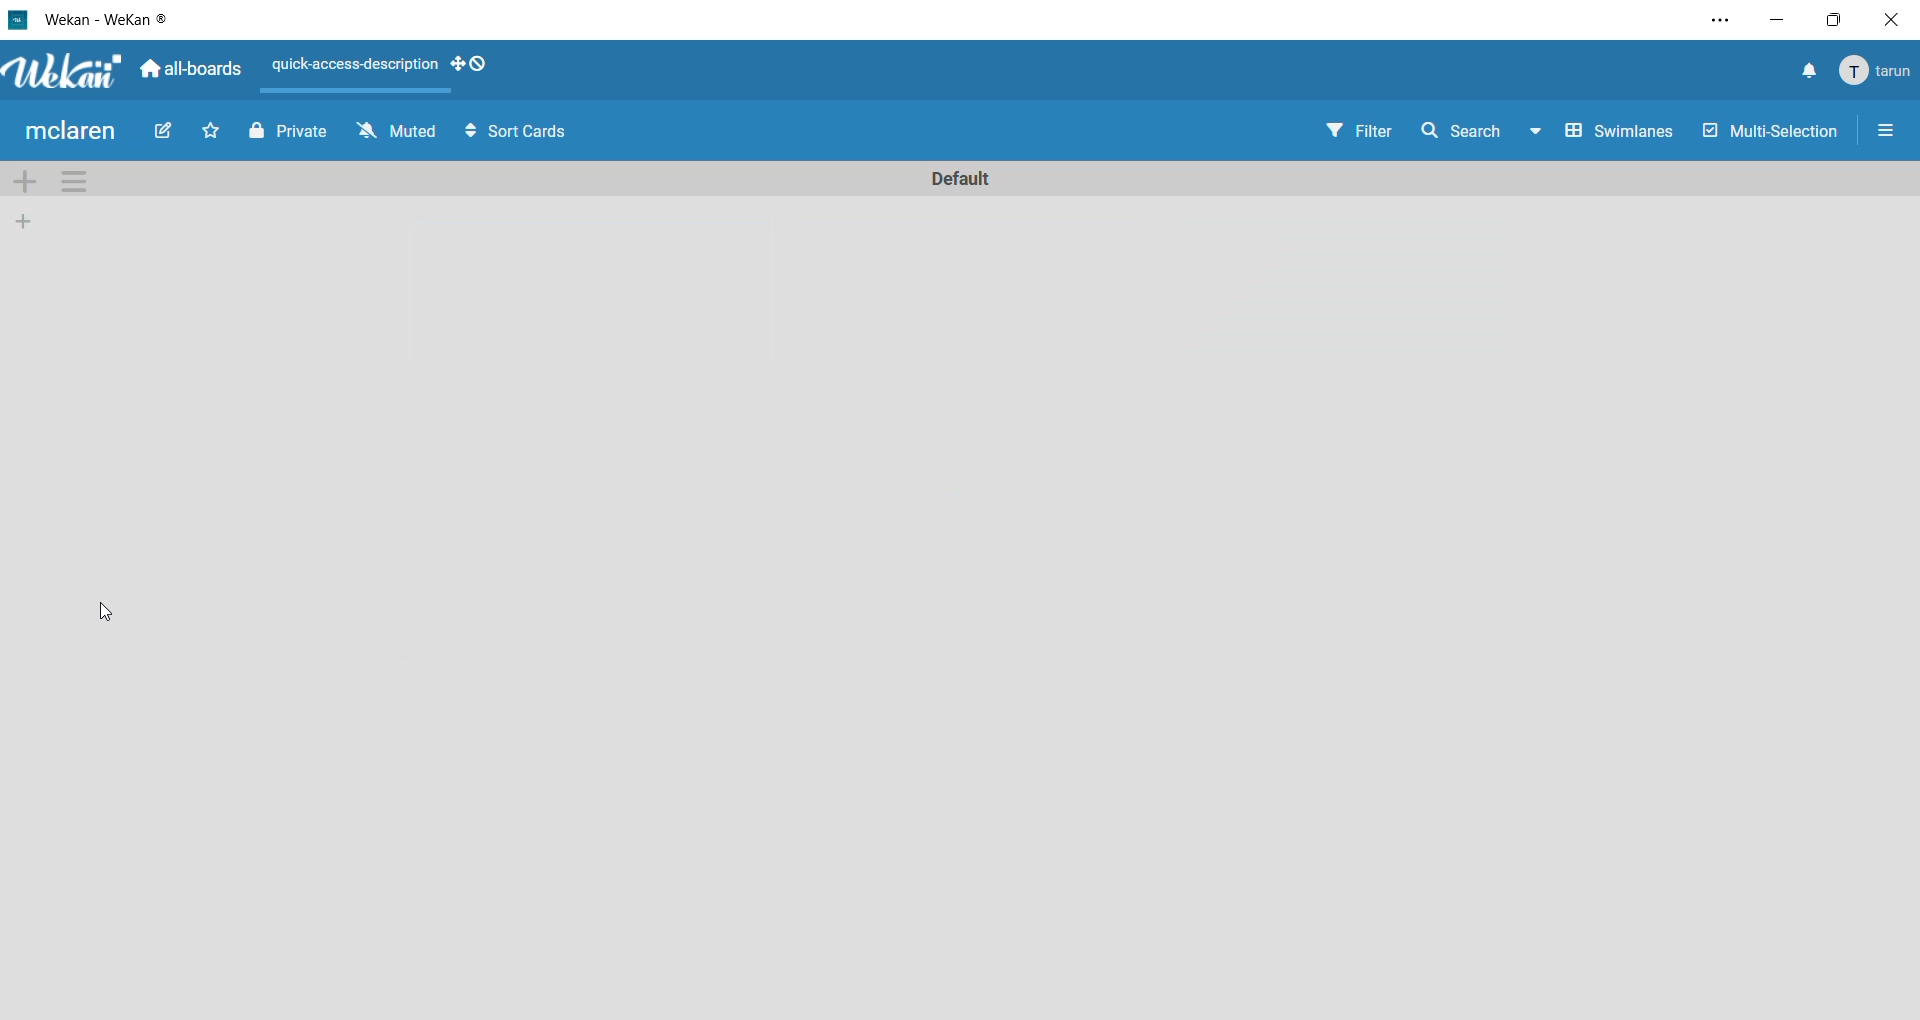 The width and height of the screenshot is (1920, 1020). I want to click on Account, so click(1878, 71).